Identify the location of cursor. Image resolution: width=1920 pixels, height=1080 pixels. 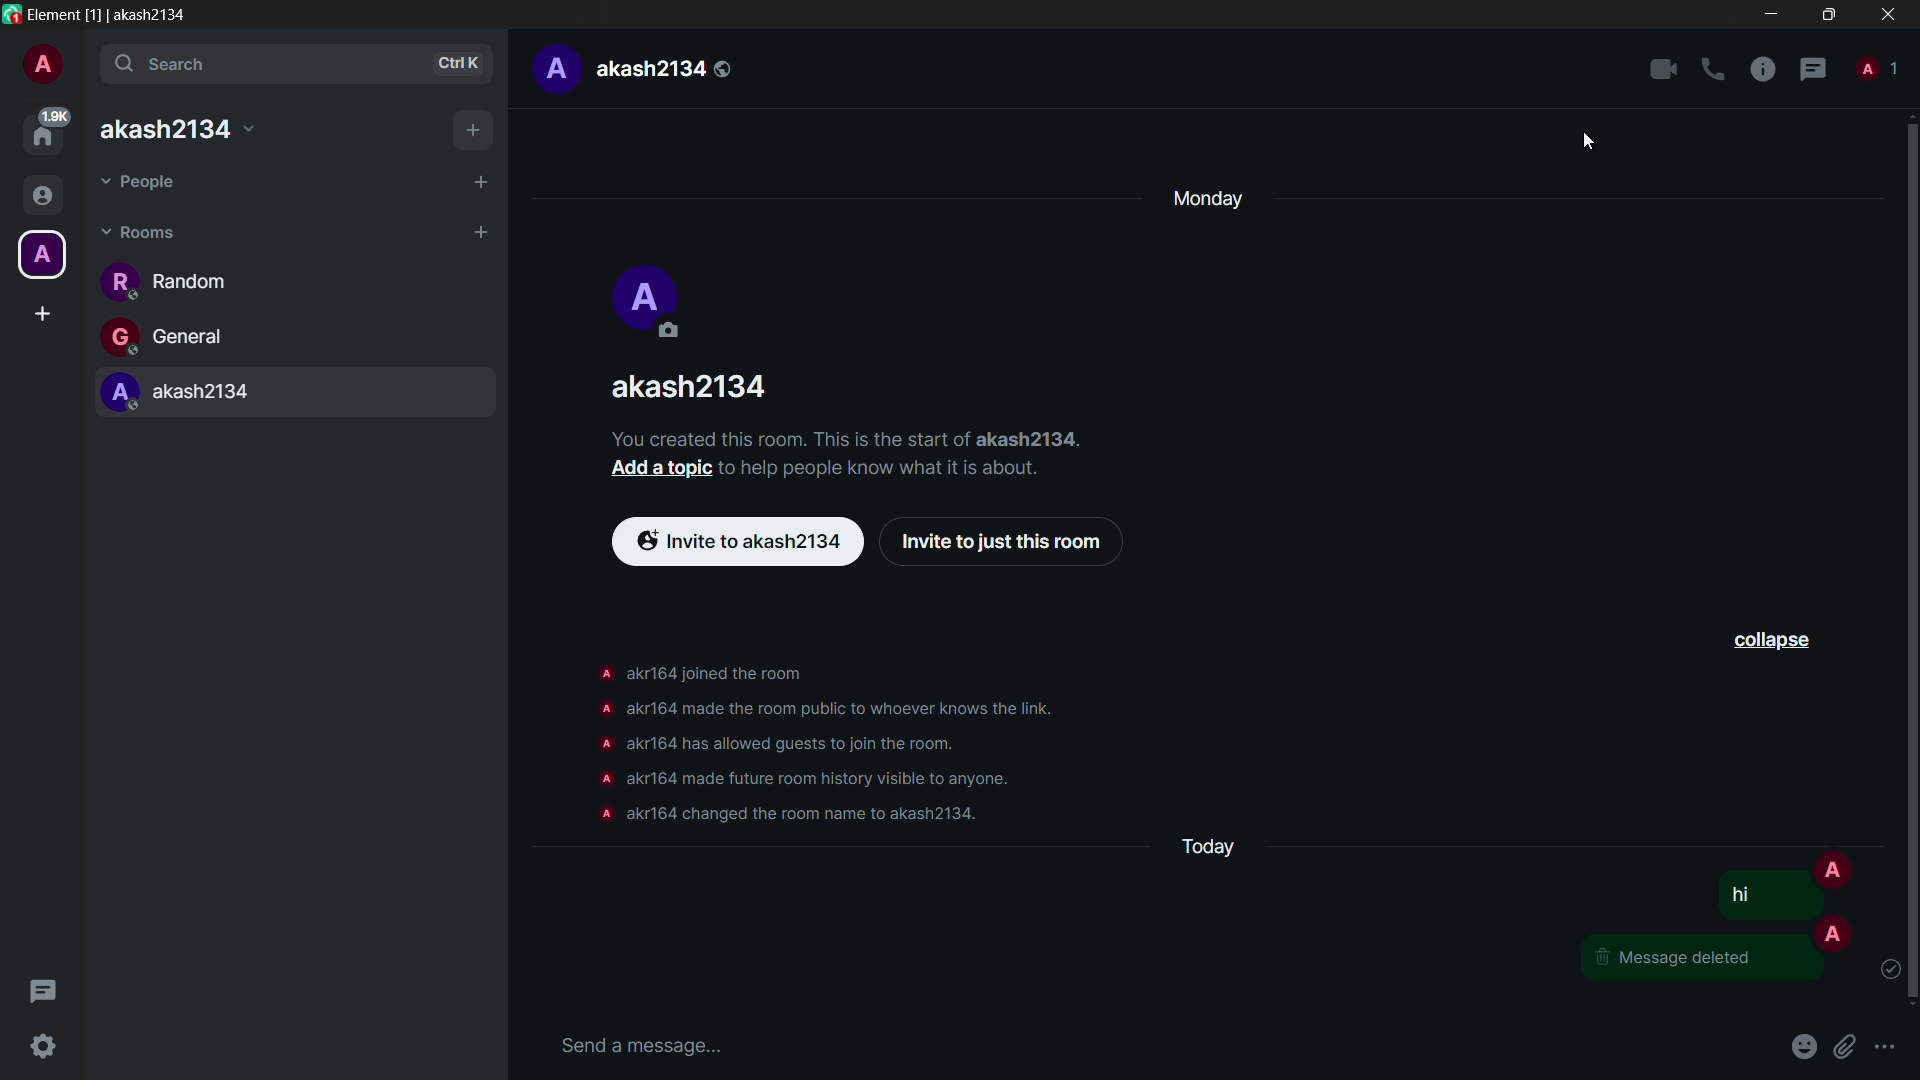
(1587, 144).